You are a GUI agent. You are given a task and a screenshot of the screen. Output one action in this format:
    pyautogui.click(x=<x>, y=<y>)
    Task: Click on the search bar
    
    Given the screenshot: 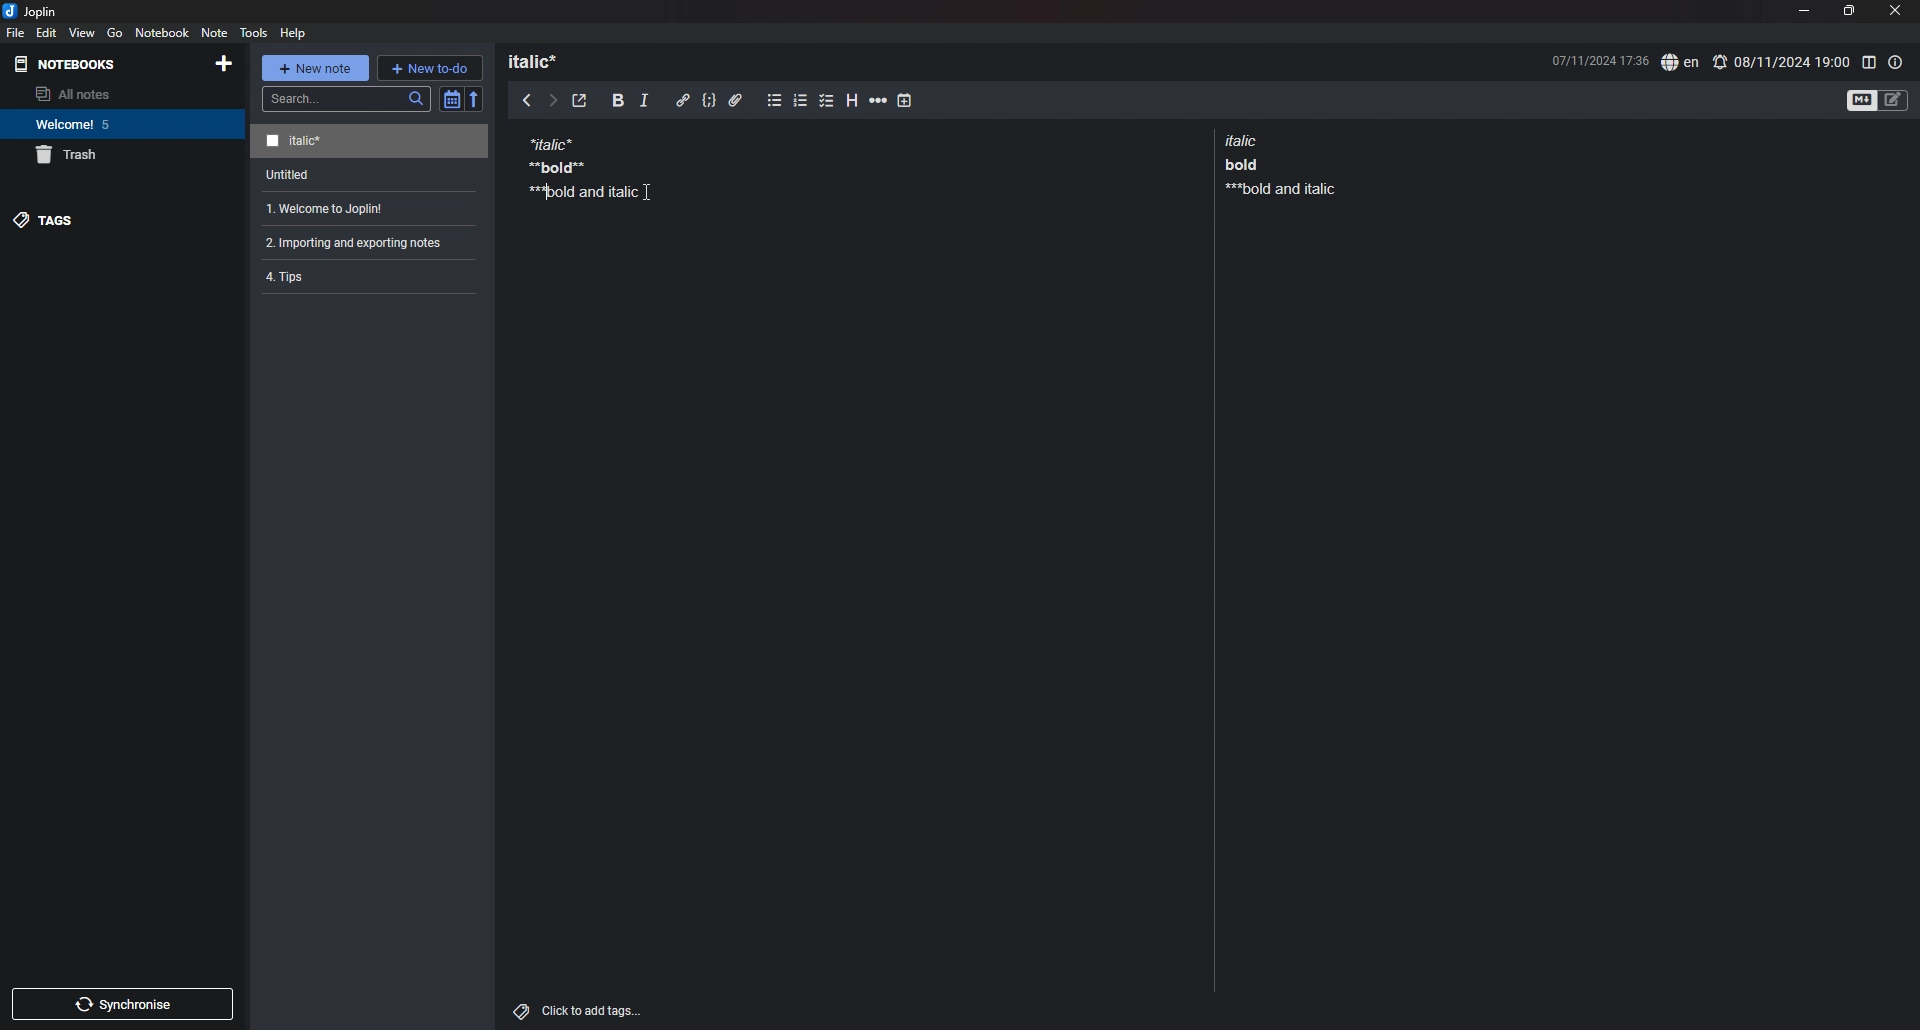 What is the action you would take?
    pyautogui.click(x=347, y=99)
    